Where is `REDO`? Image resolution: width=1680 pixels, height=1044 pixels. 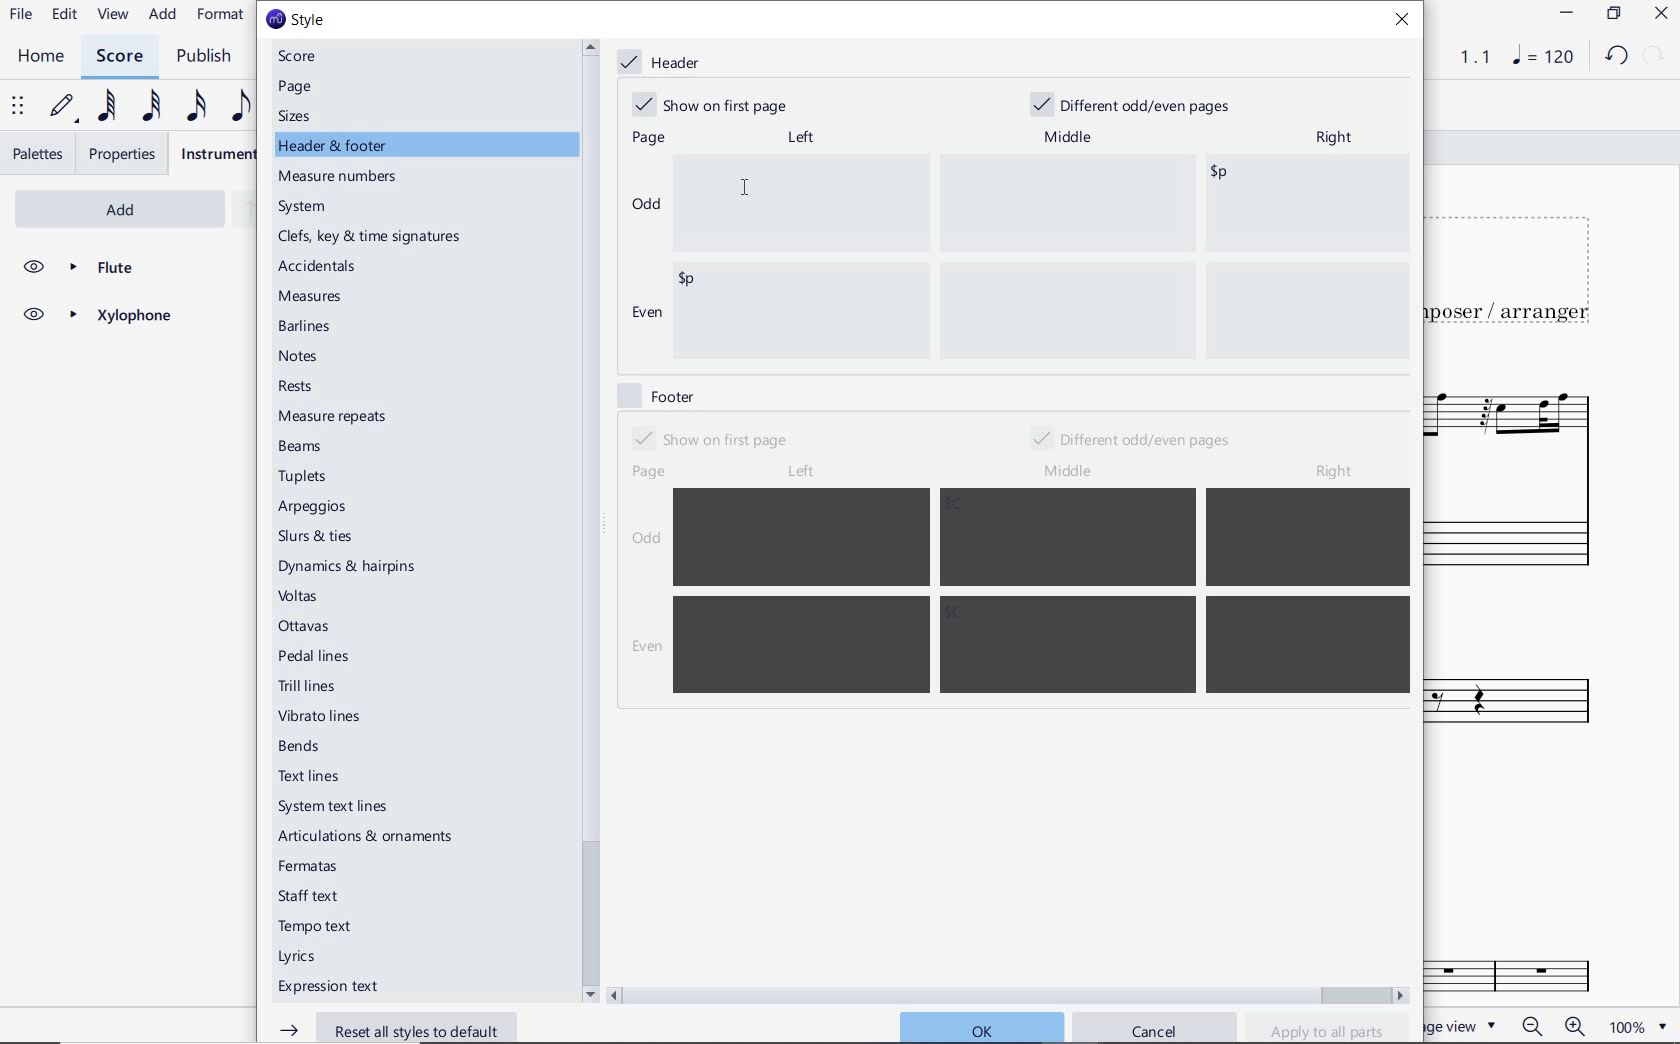 REDO is located at coordinates (1654, 56).